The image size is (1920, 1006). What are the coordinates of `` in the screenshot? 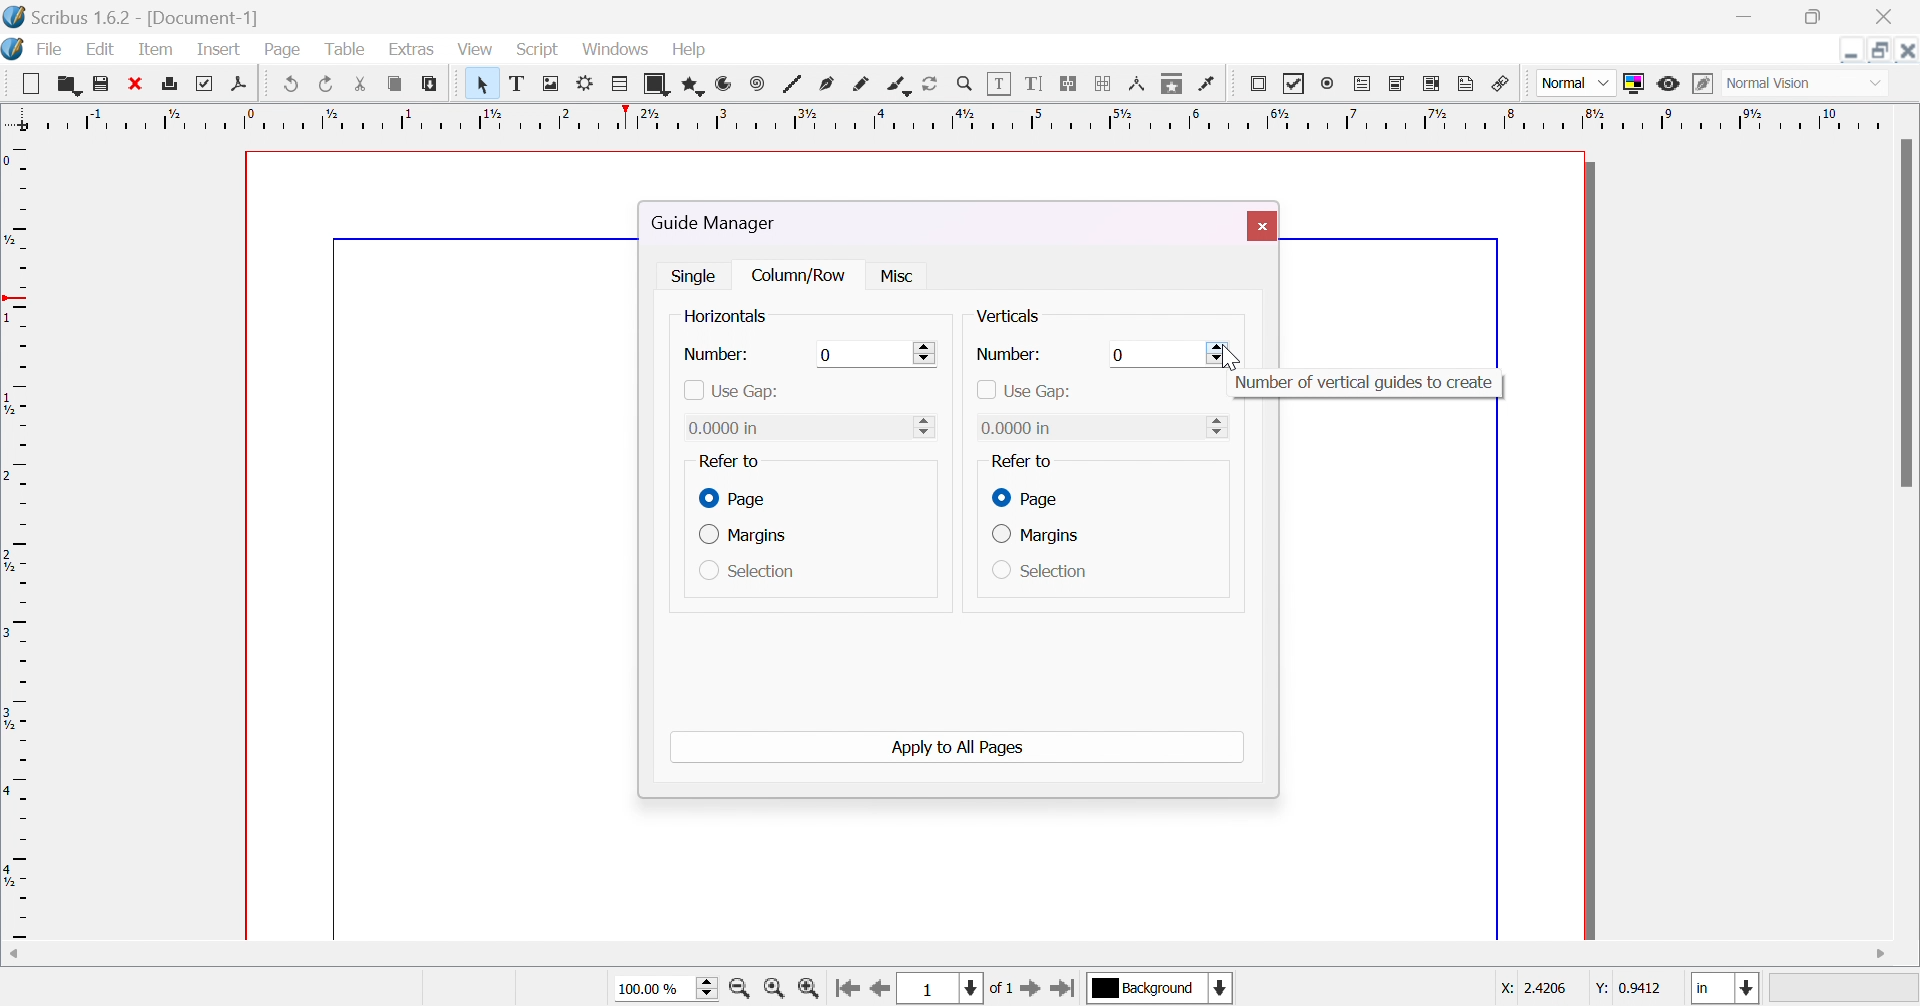 It's located at (36, 82).